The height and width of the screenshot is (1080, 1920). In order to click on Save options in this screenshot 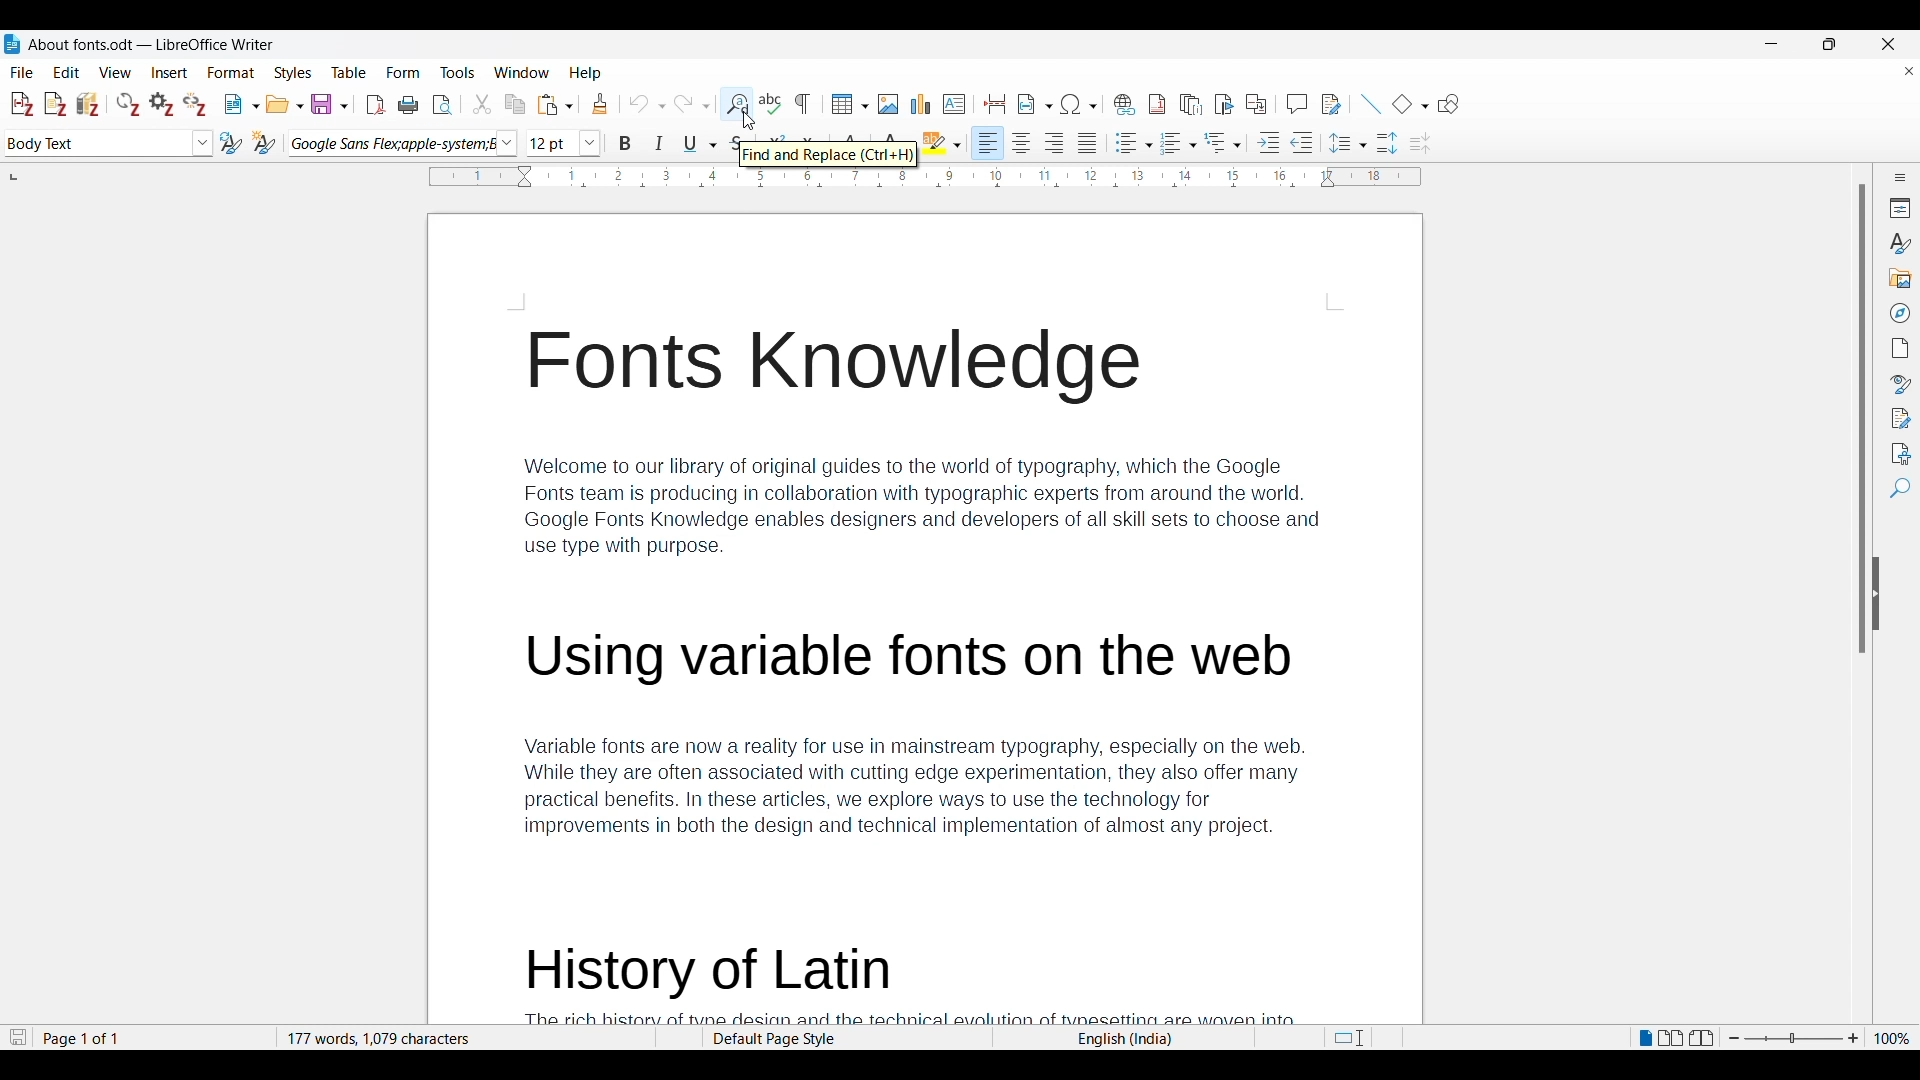, I will do `click(330, 104)`.